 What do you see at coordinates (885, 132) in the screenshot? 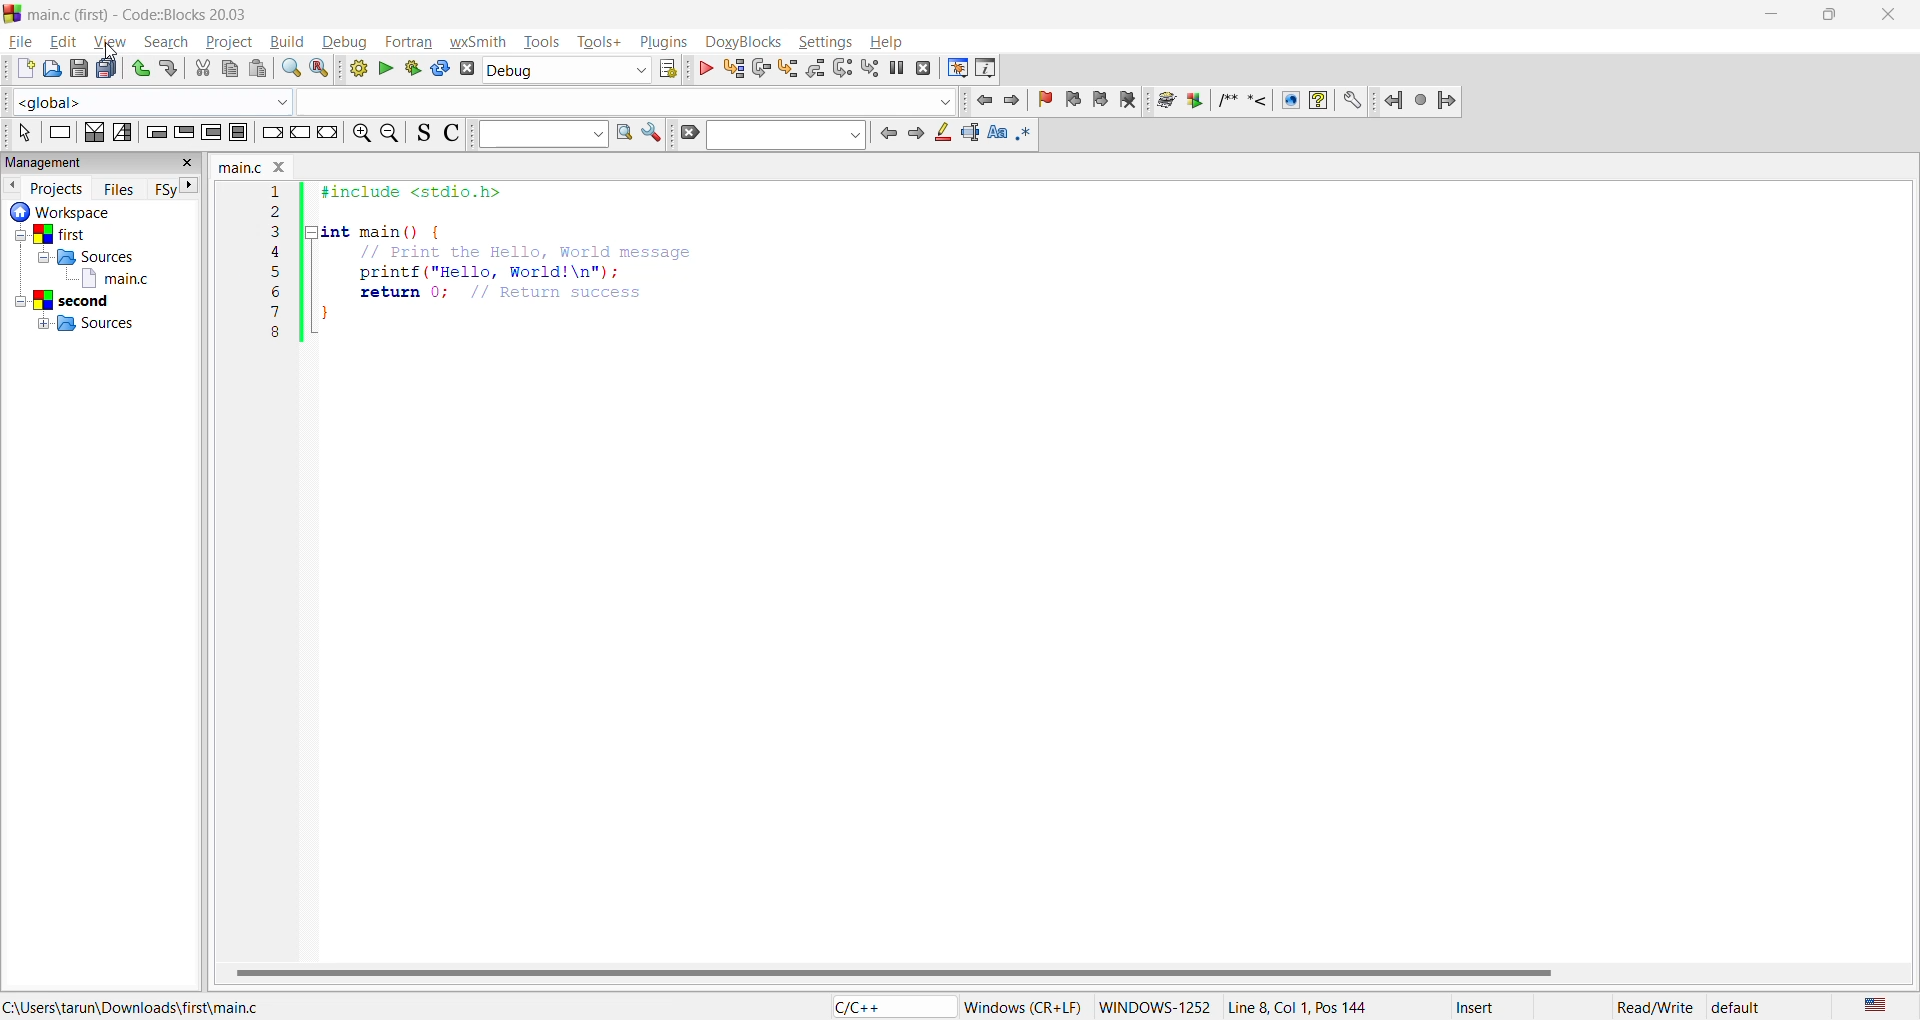
I see `previous` at bounding box center [885, 132].